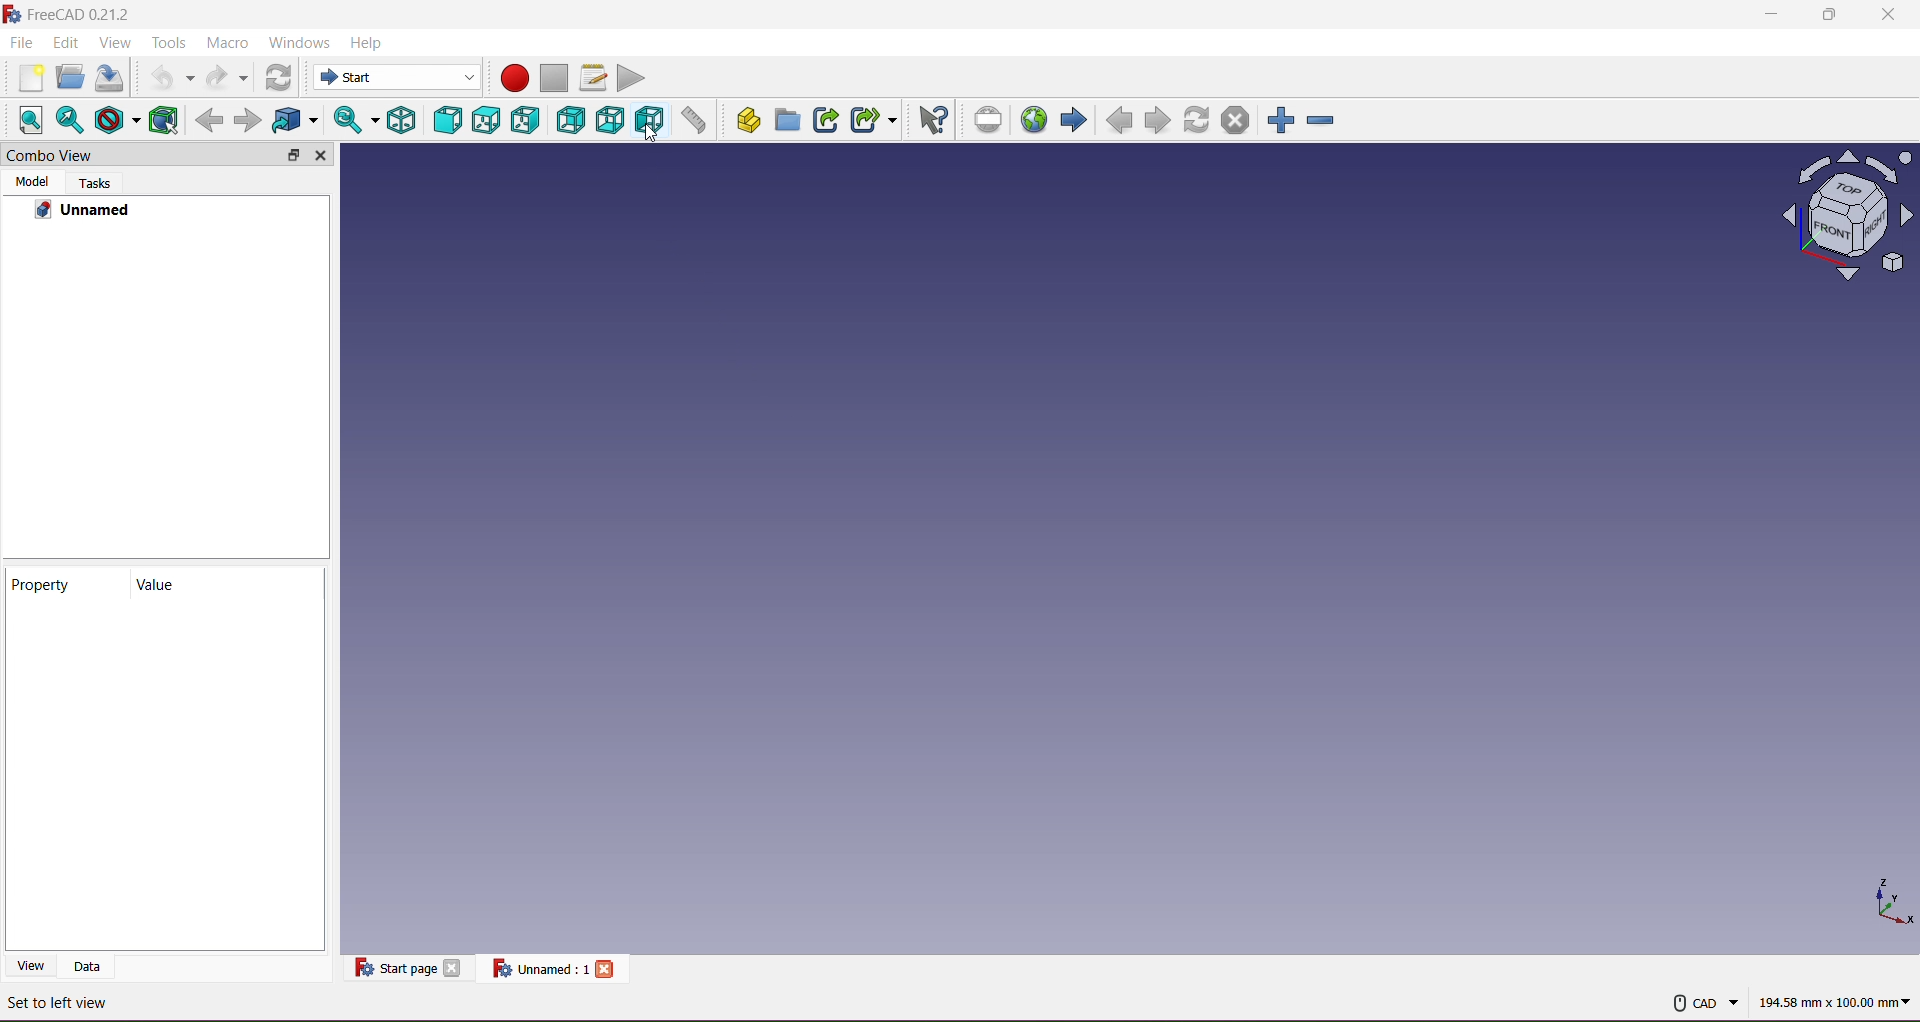 The height and width of the screenshot is (1022, 1920). What do you see at coordinates (353, 119) in the screenshot?
I see `Fit Selection` at bounding box center [353, 119].